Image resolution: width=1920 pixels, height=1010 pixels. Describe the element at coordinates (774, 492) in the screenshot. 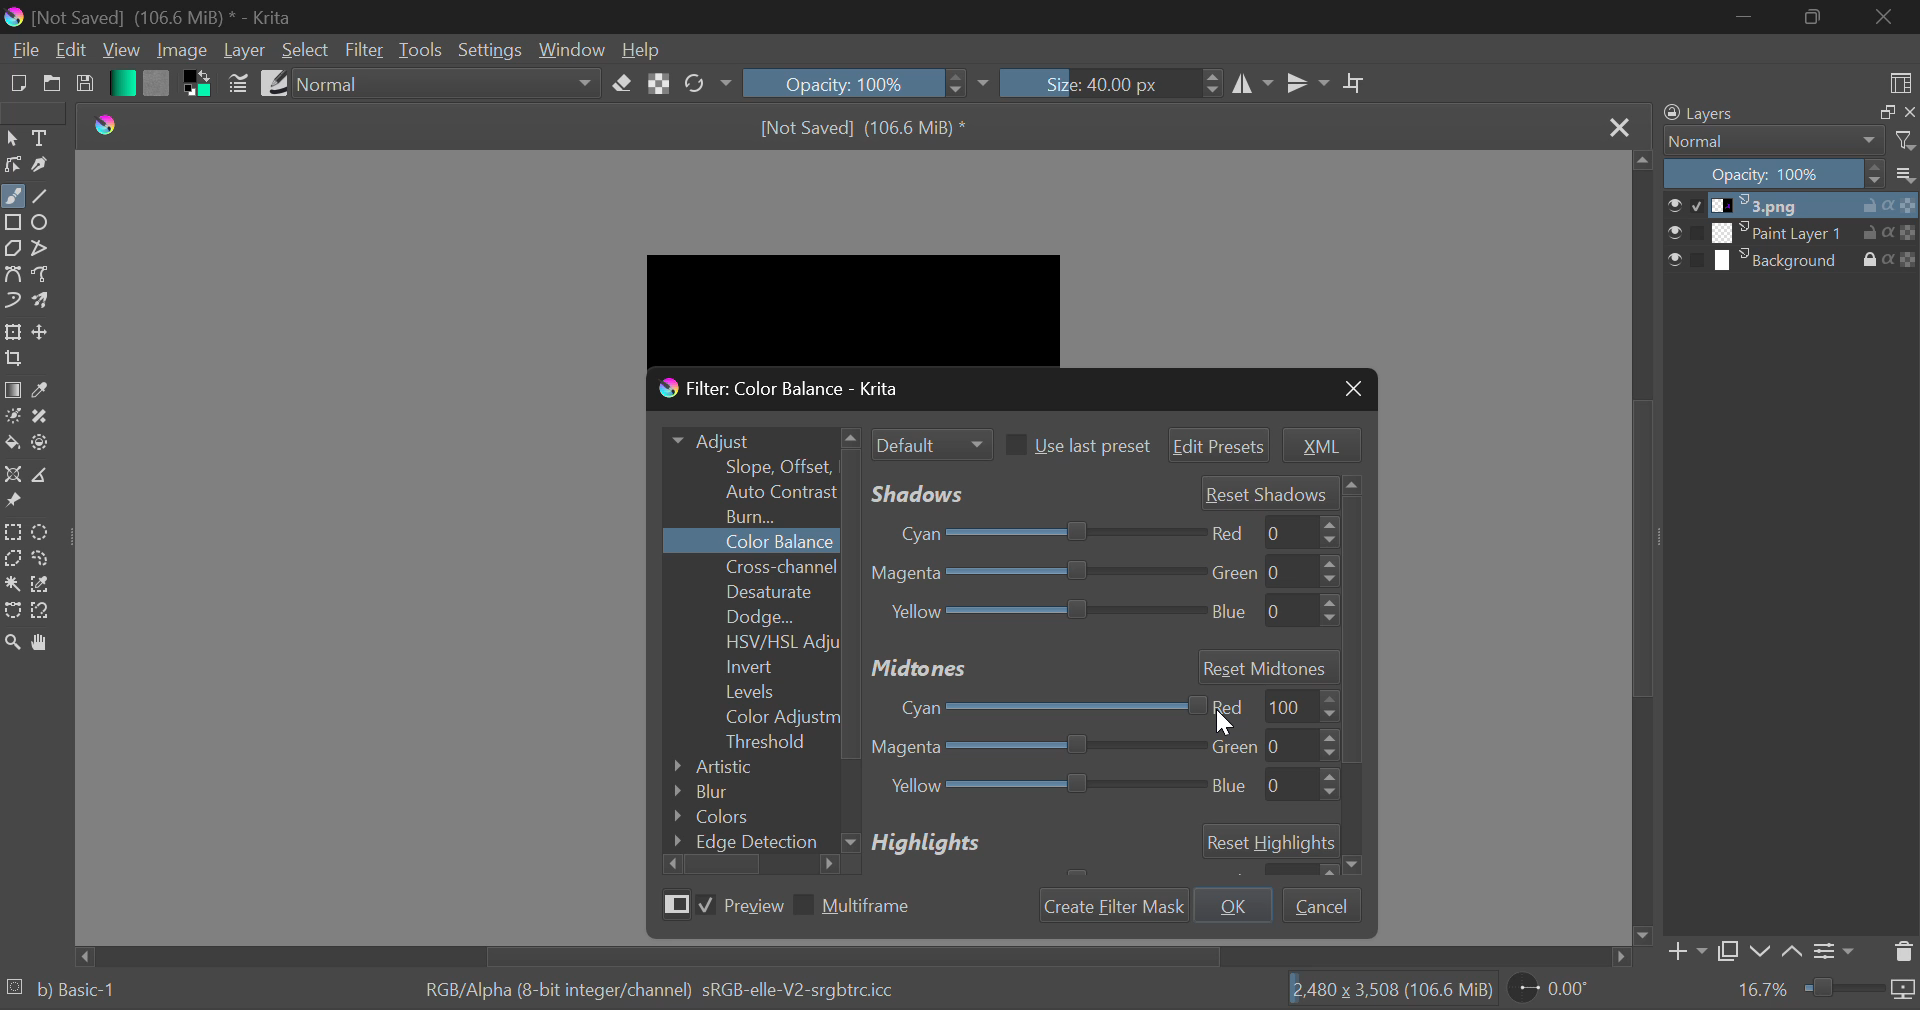

I see `Auto Contrast` at that location.